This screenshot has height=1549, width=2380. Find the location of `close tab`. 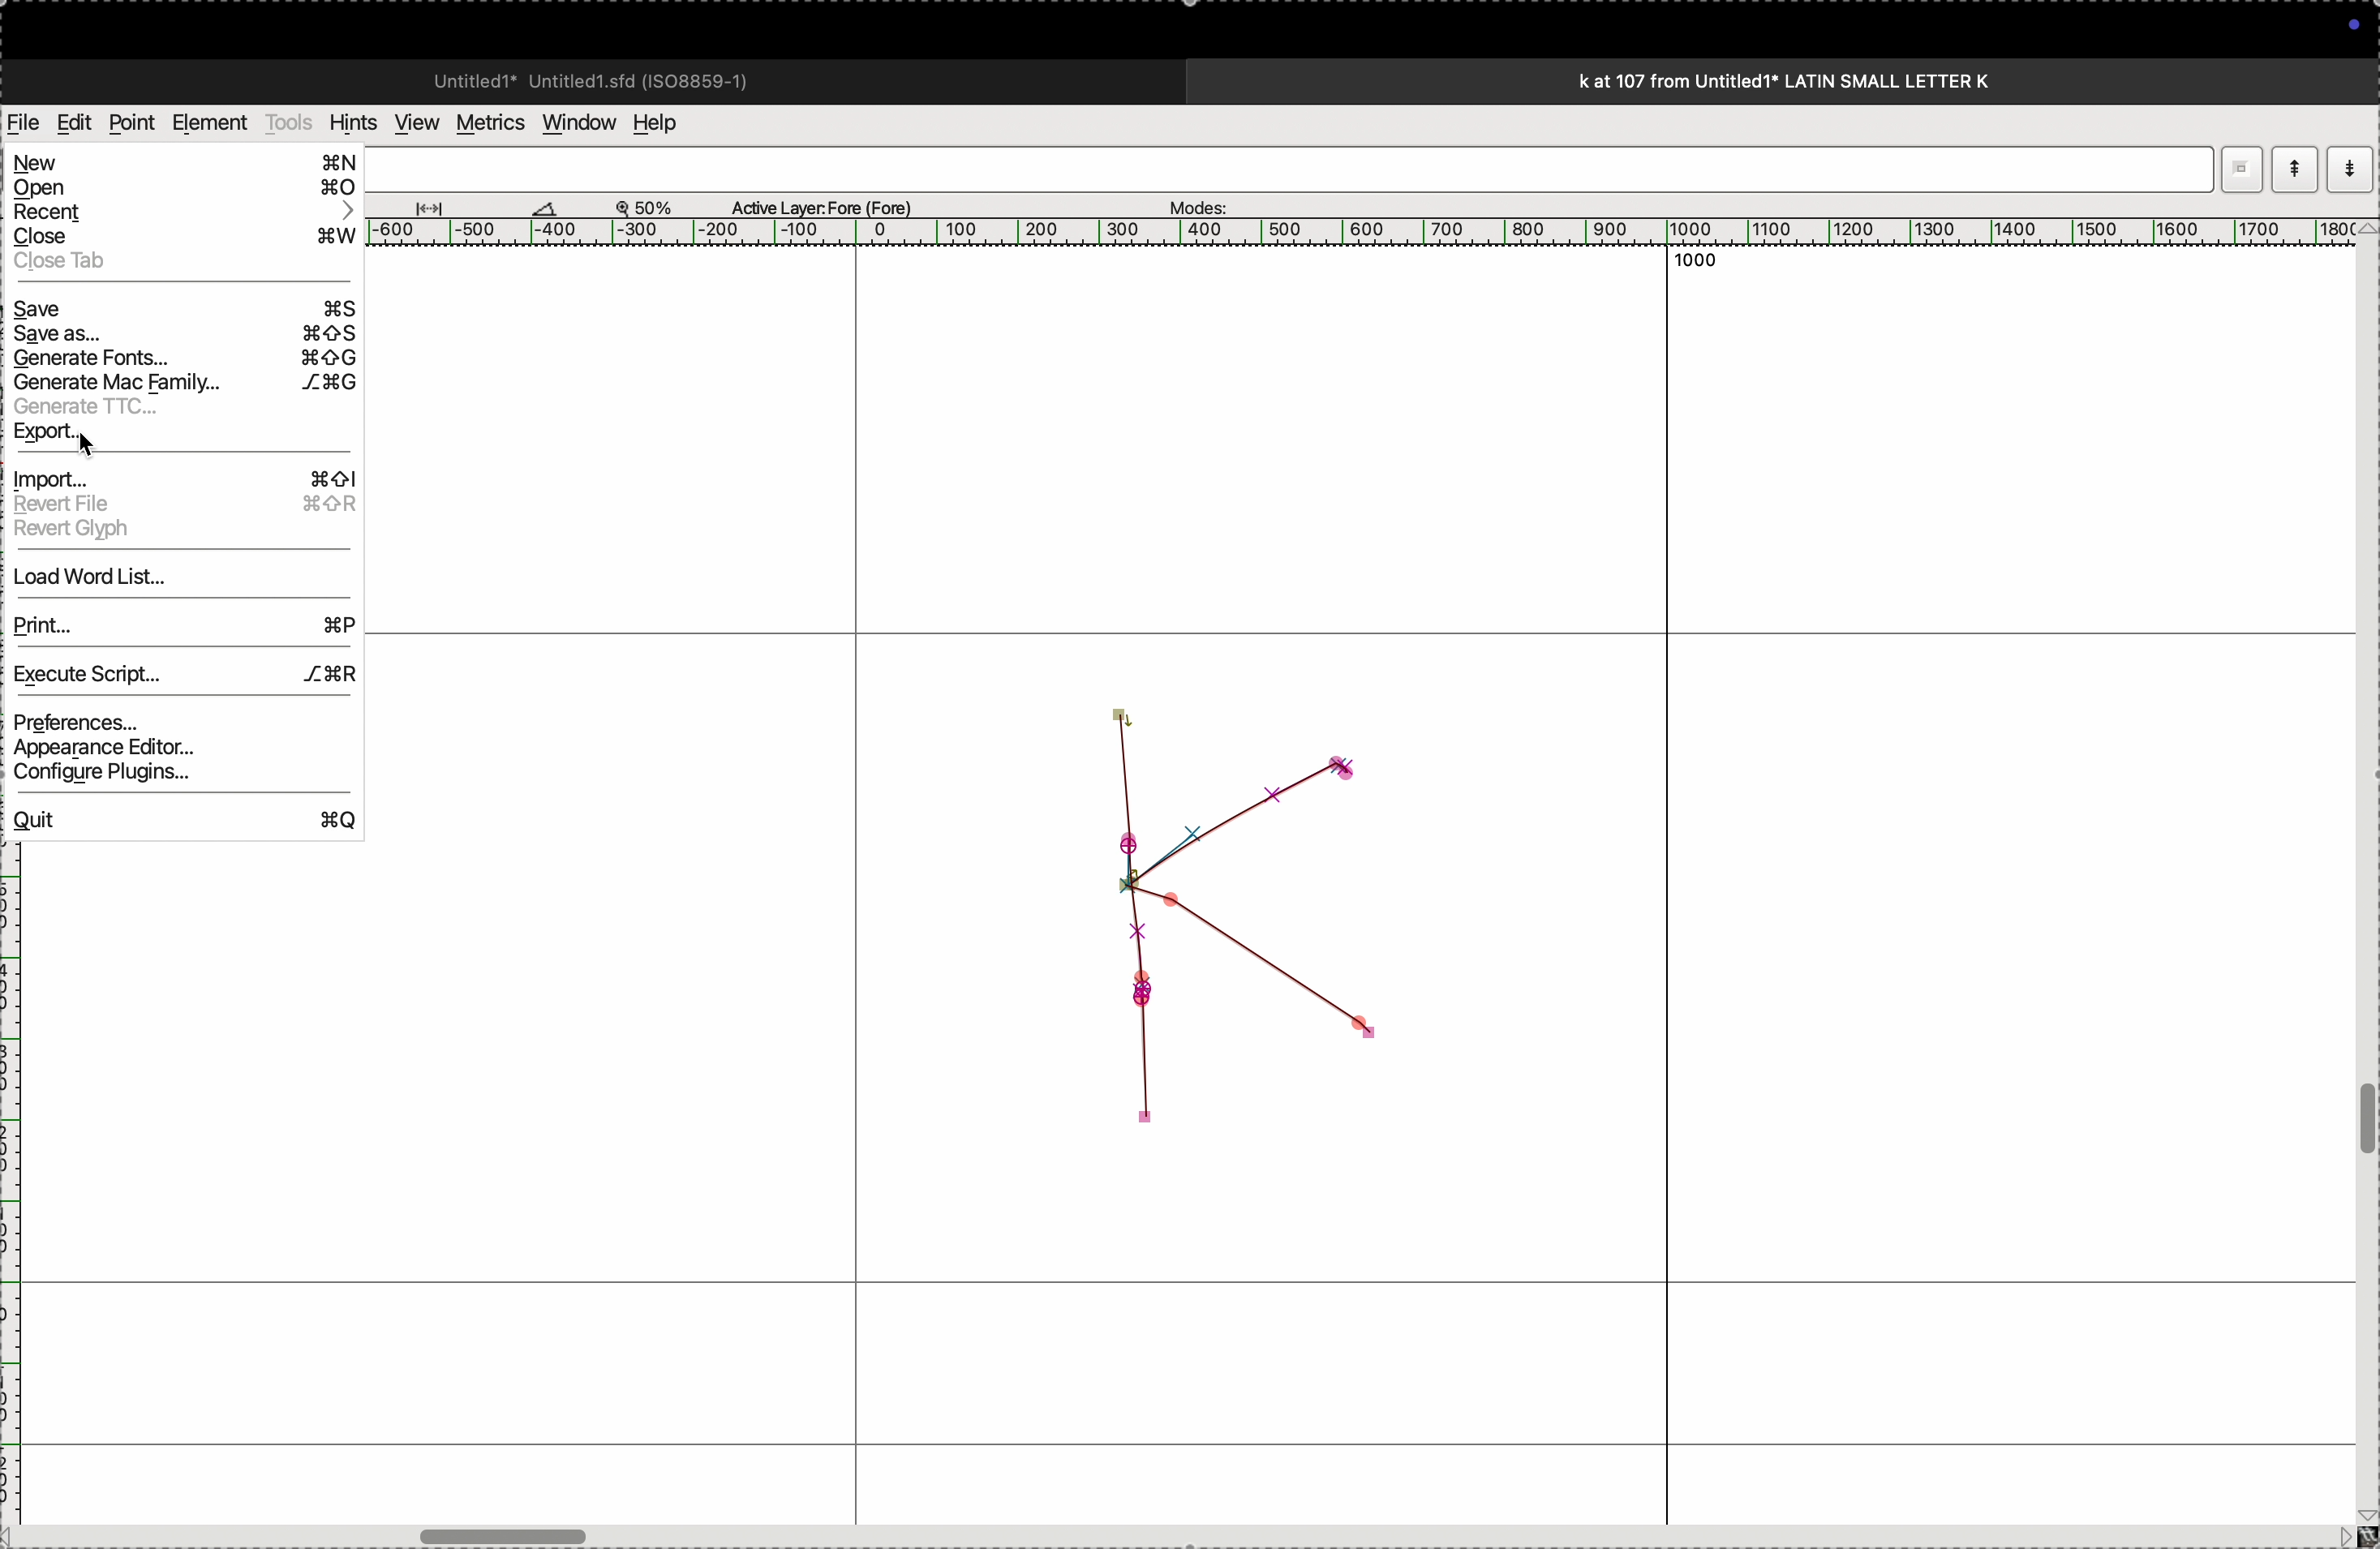

close tab is located at coordinates (179, 262).